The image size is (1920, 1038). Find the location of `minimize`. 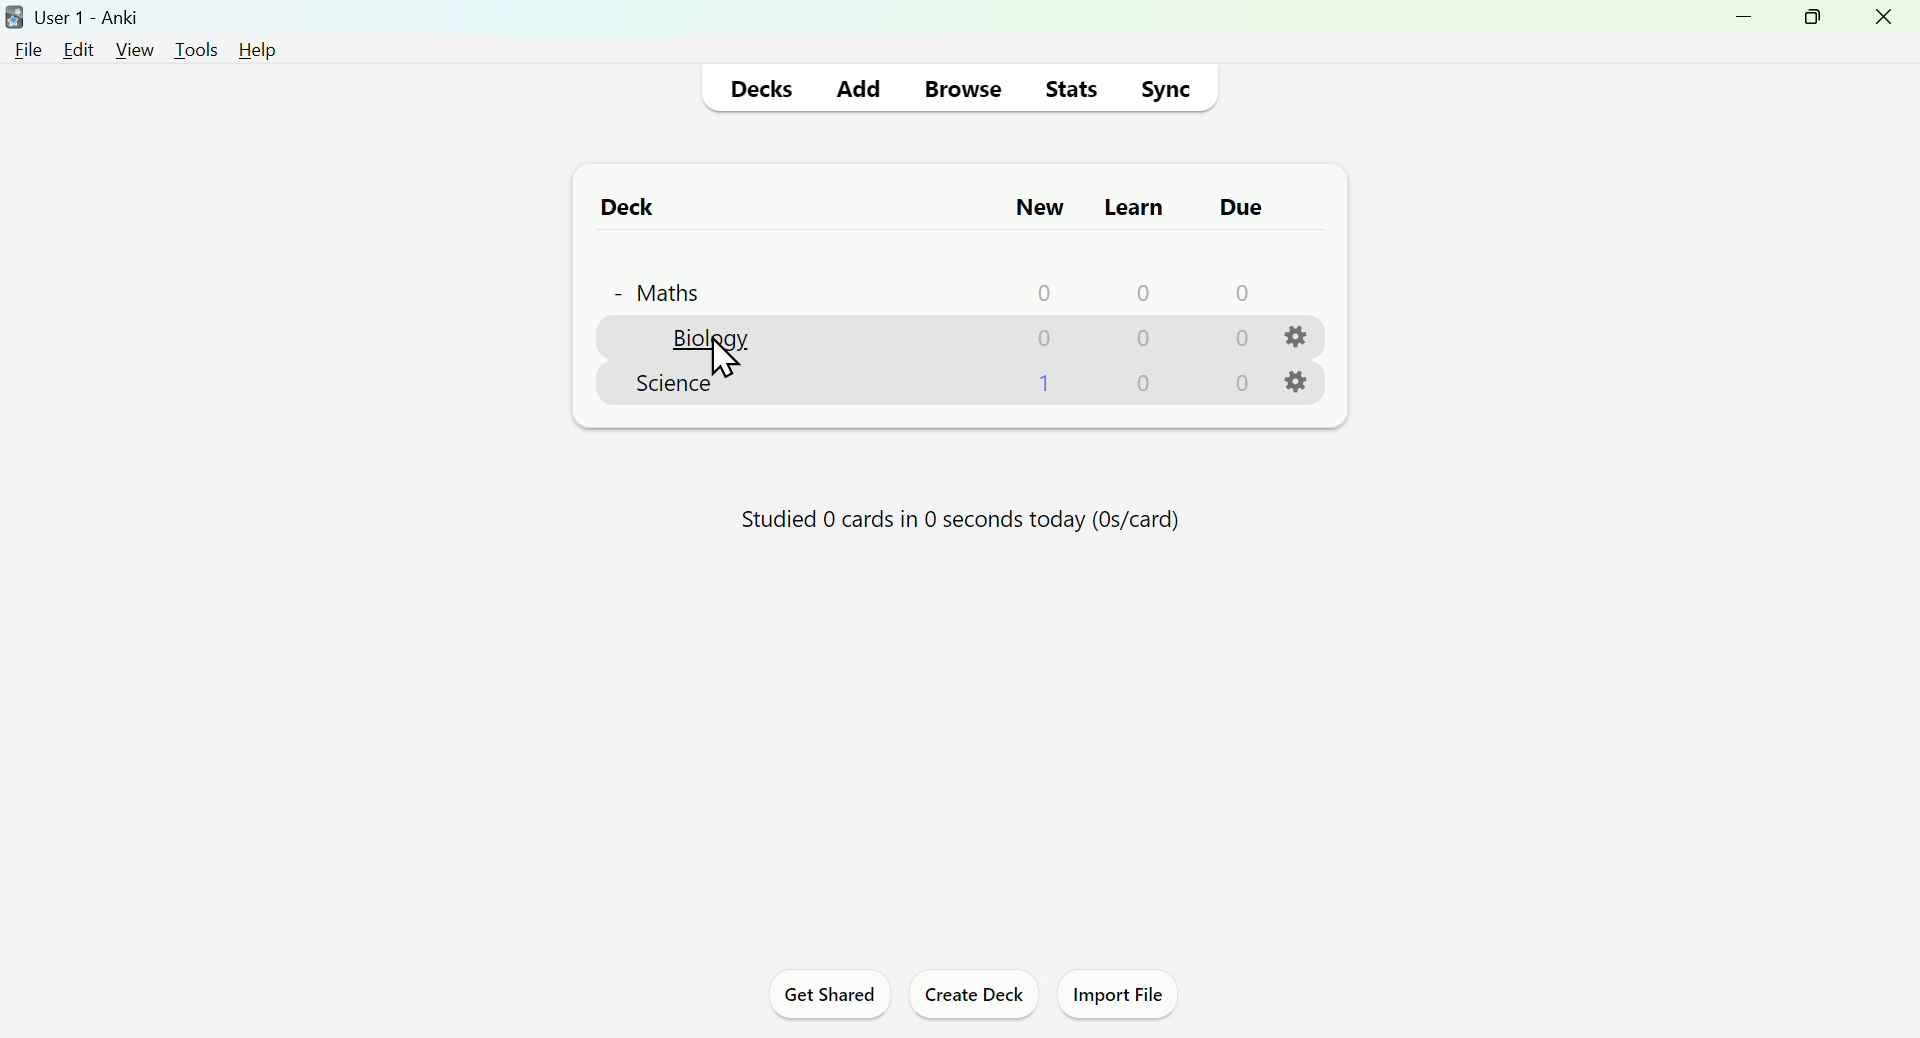

minimize is located at coordinates (1747, 21).